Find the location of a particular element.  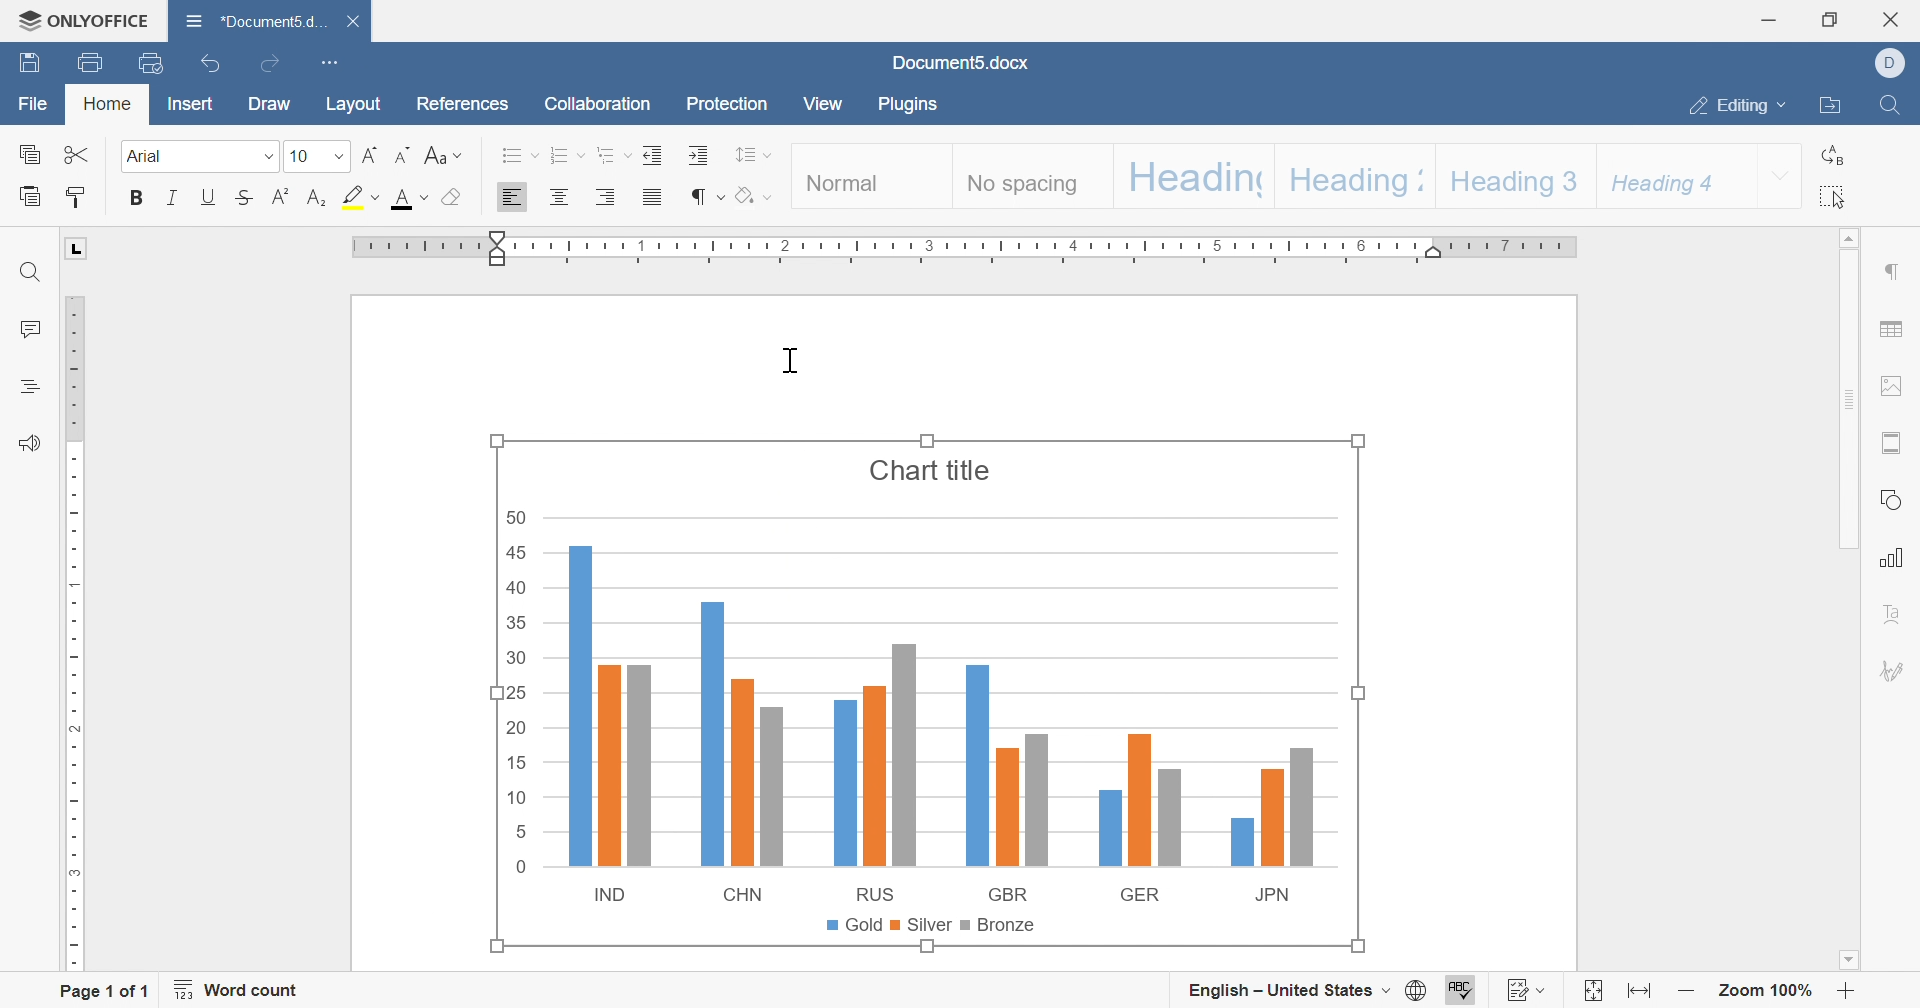

Change case is located at coordinates (443, 155).